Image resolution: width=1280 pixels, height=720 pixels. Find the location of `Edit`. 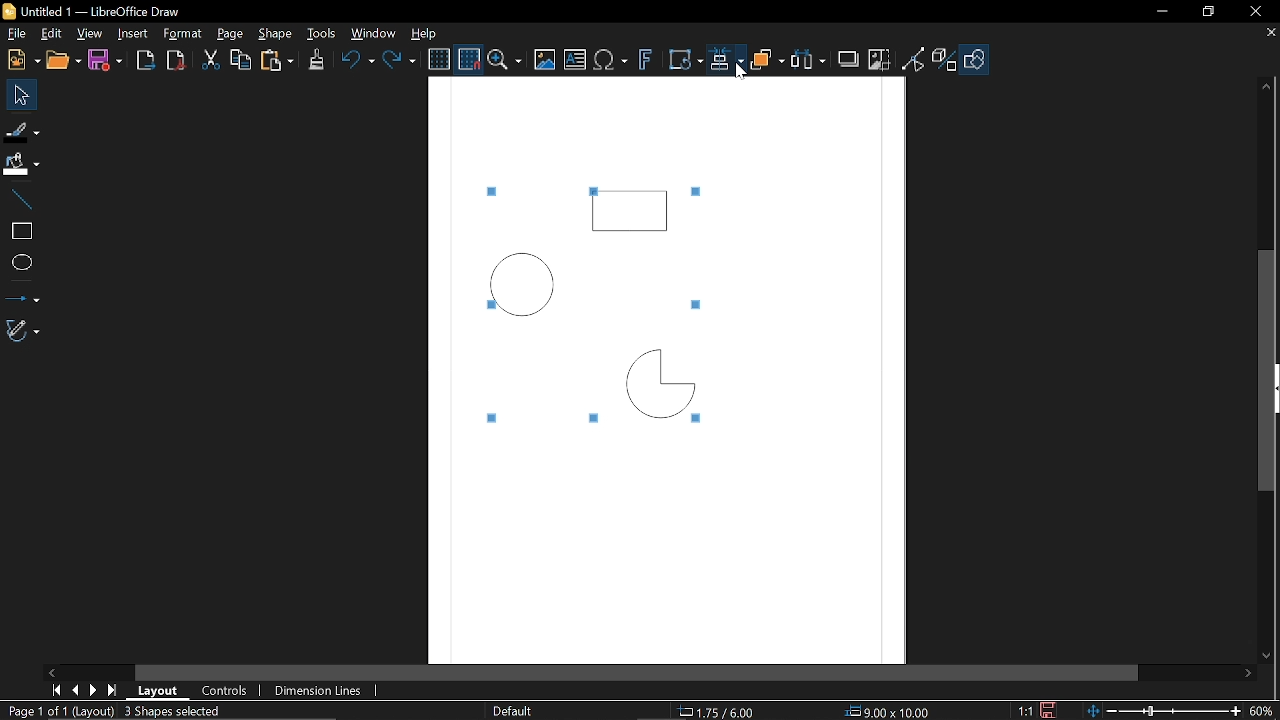

Edit is located at coordinates (50, 35).